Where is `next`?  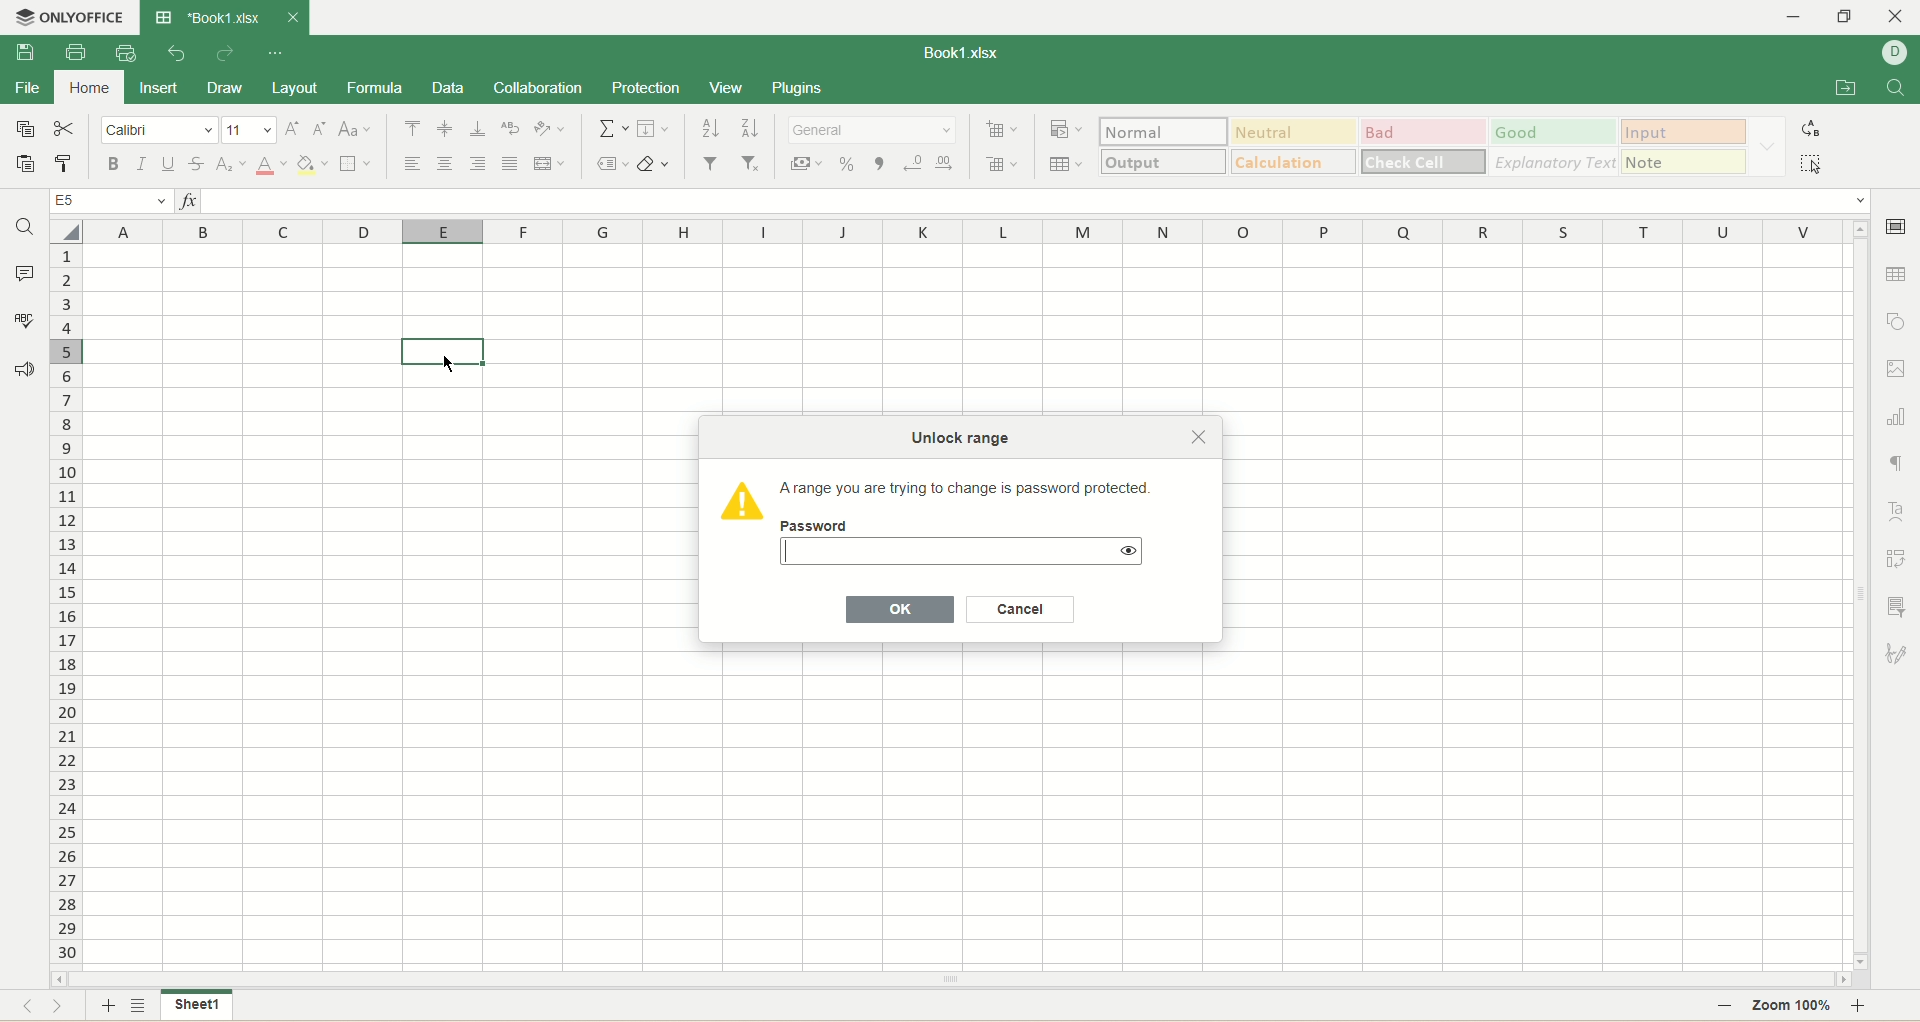 next is located at coordinates (59, 1007).